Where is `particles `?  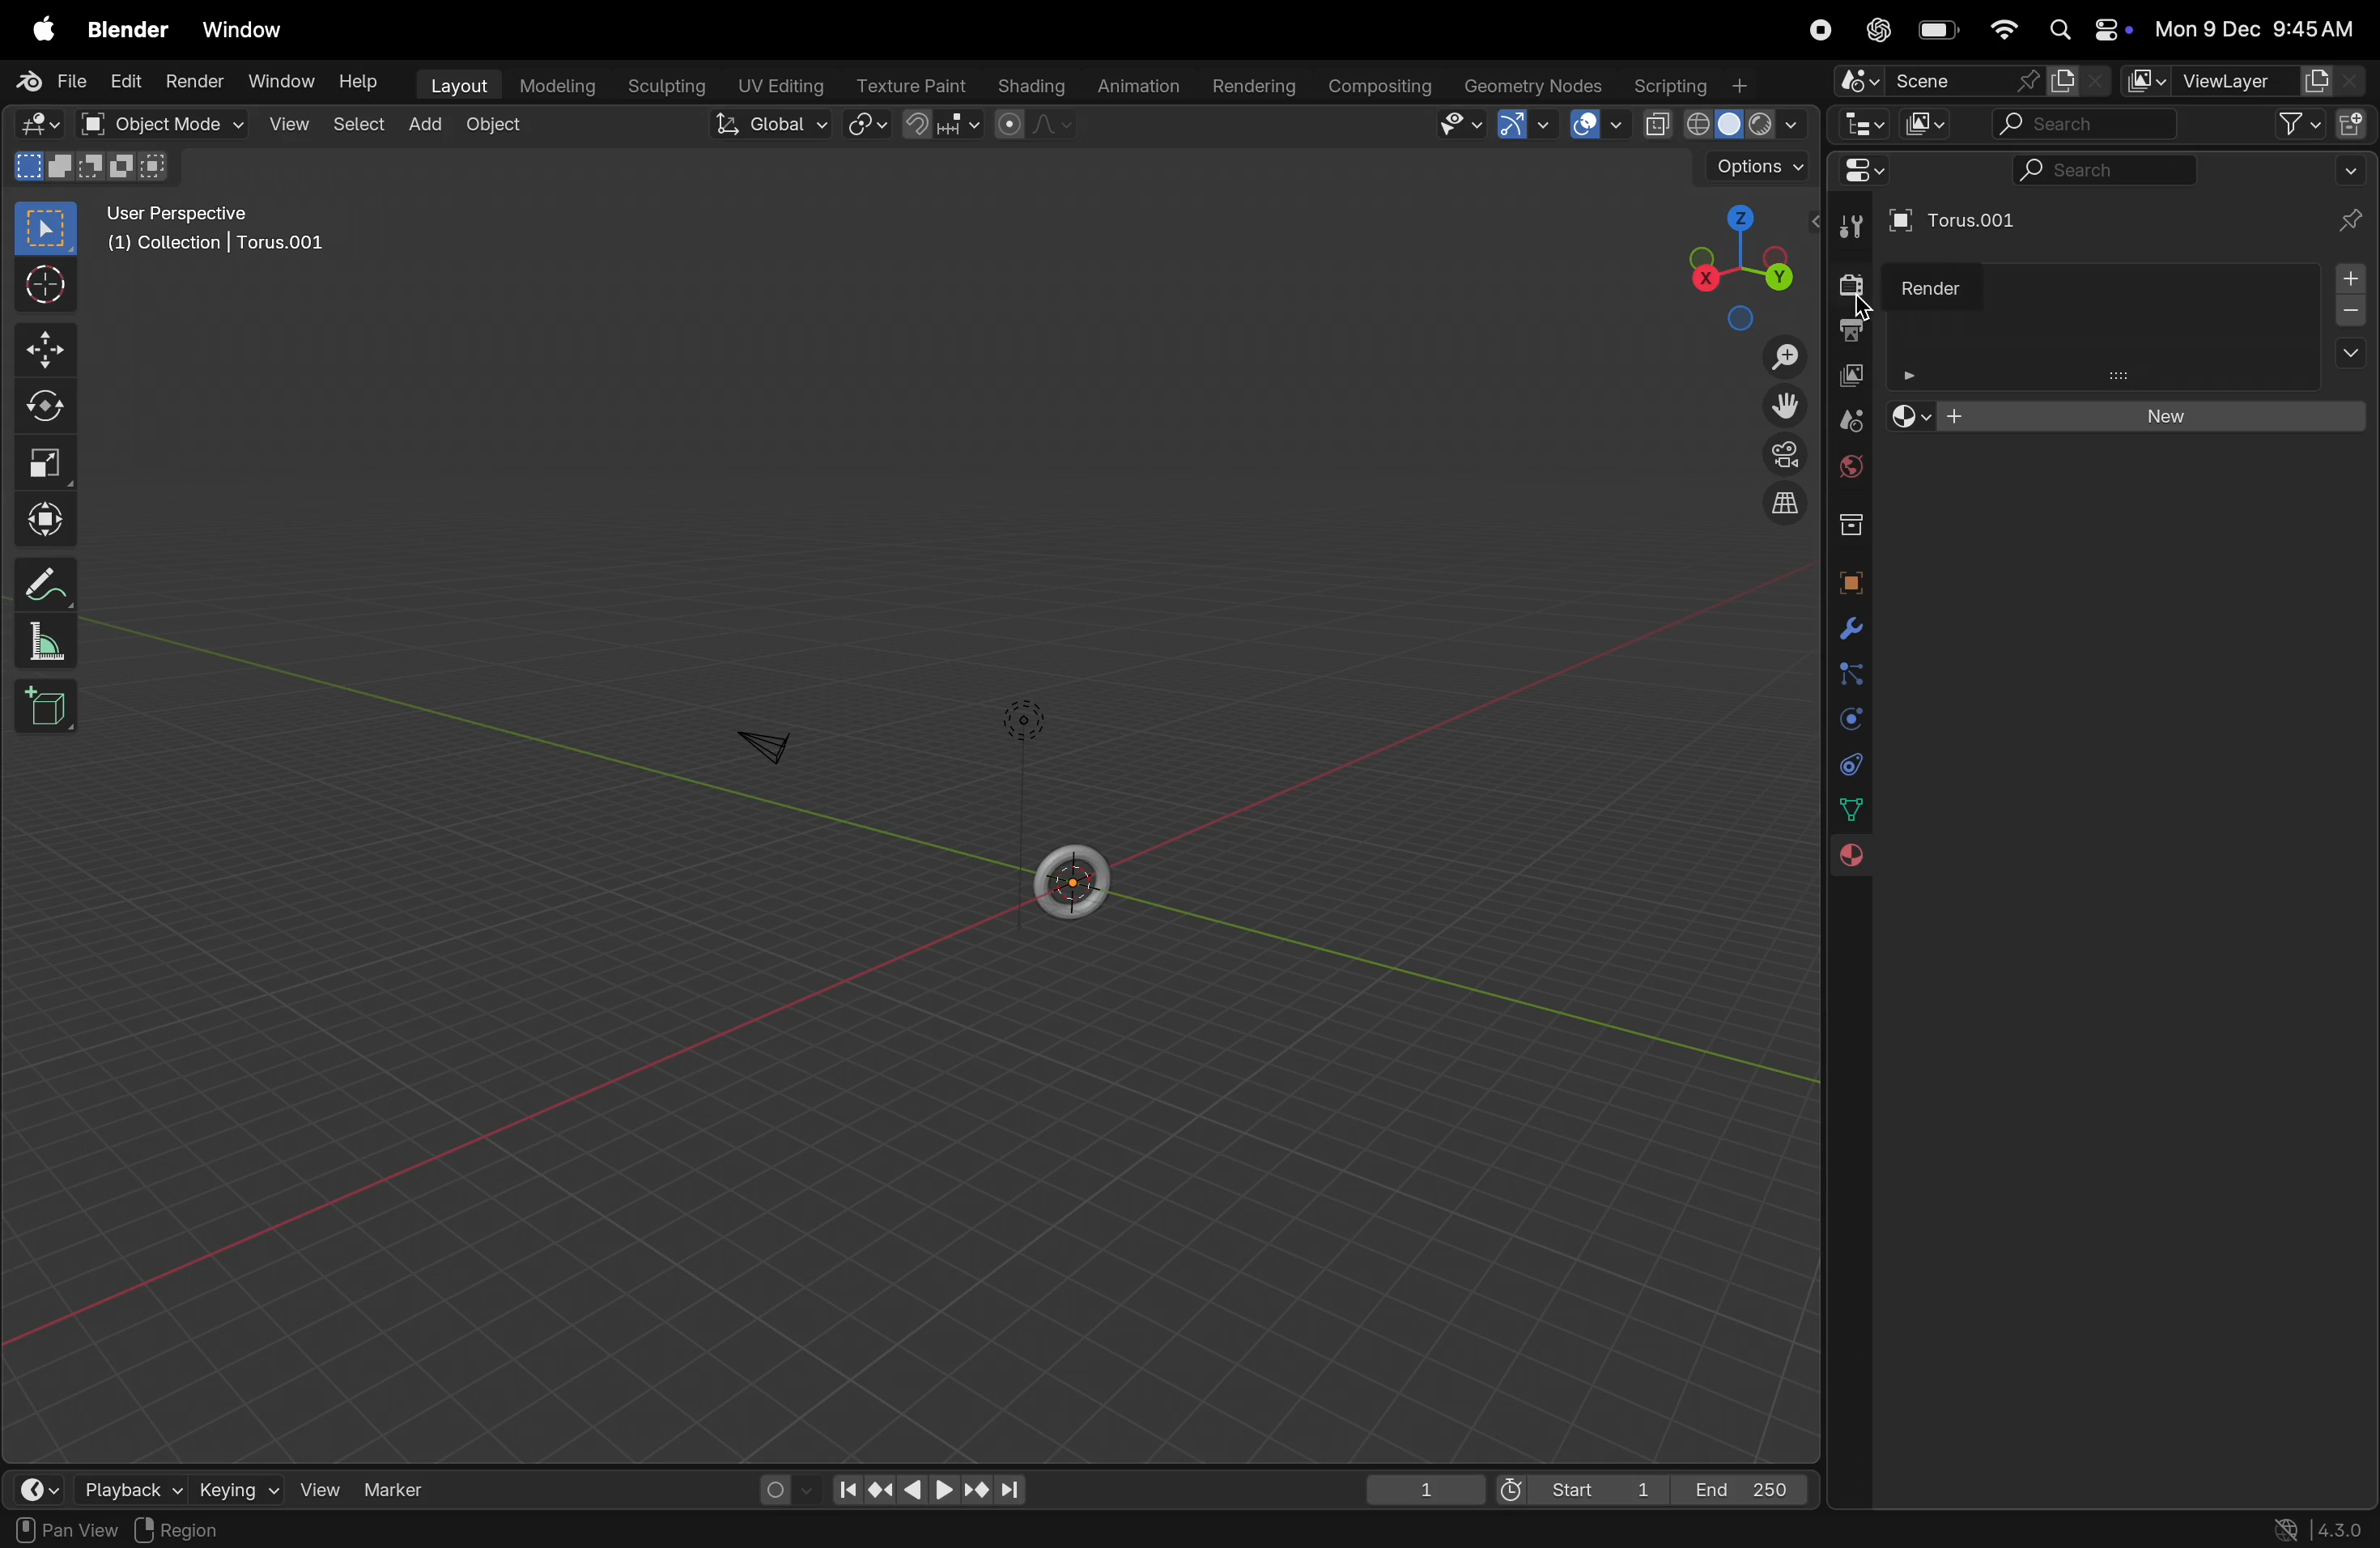
particles  is located at coordinates (1844, 676).